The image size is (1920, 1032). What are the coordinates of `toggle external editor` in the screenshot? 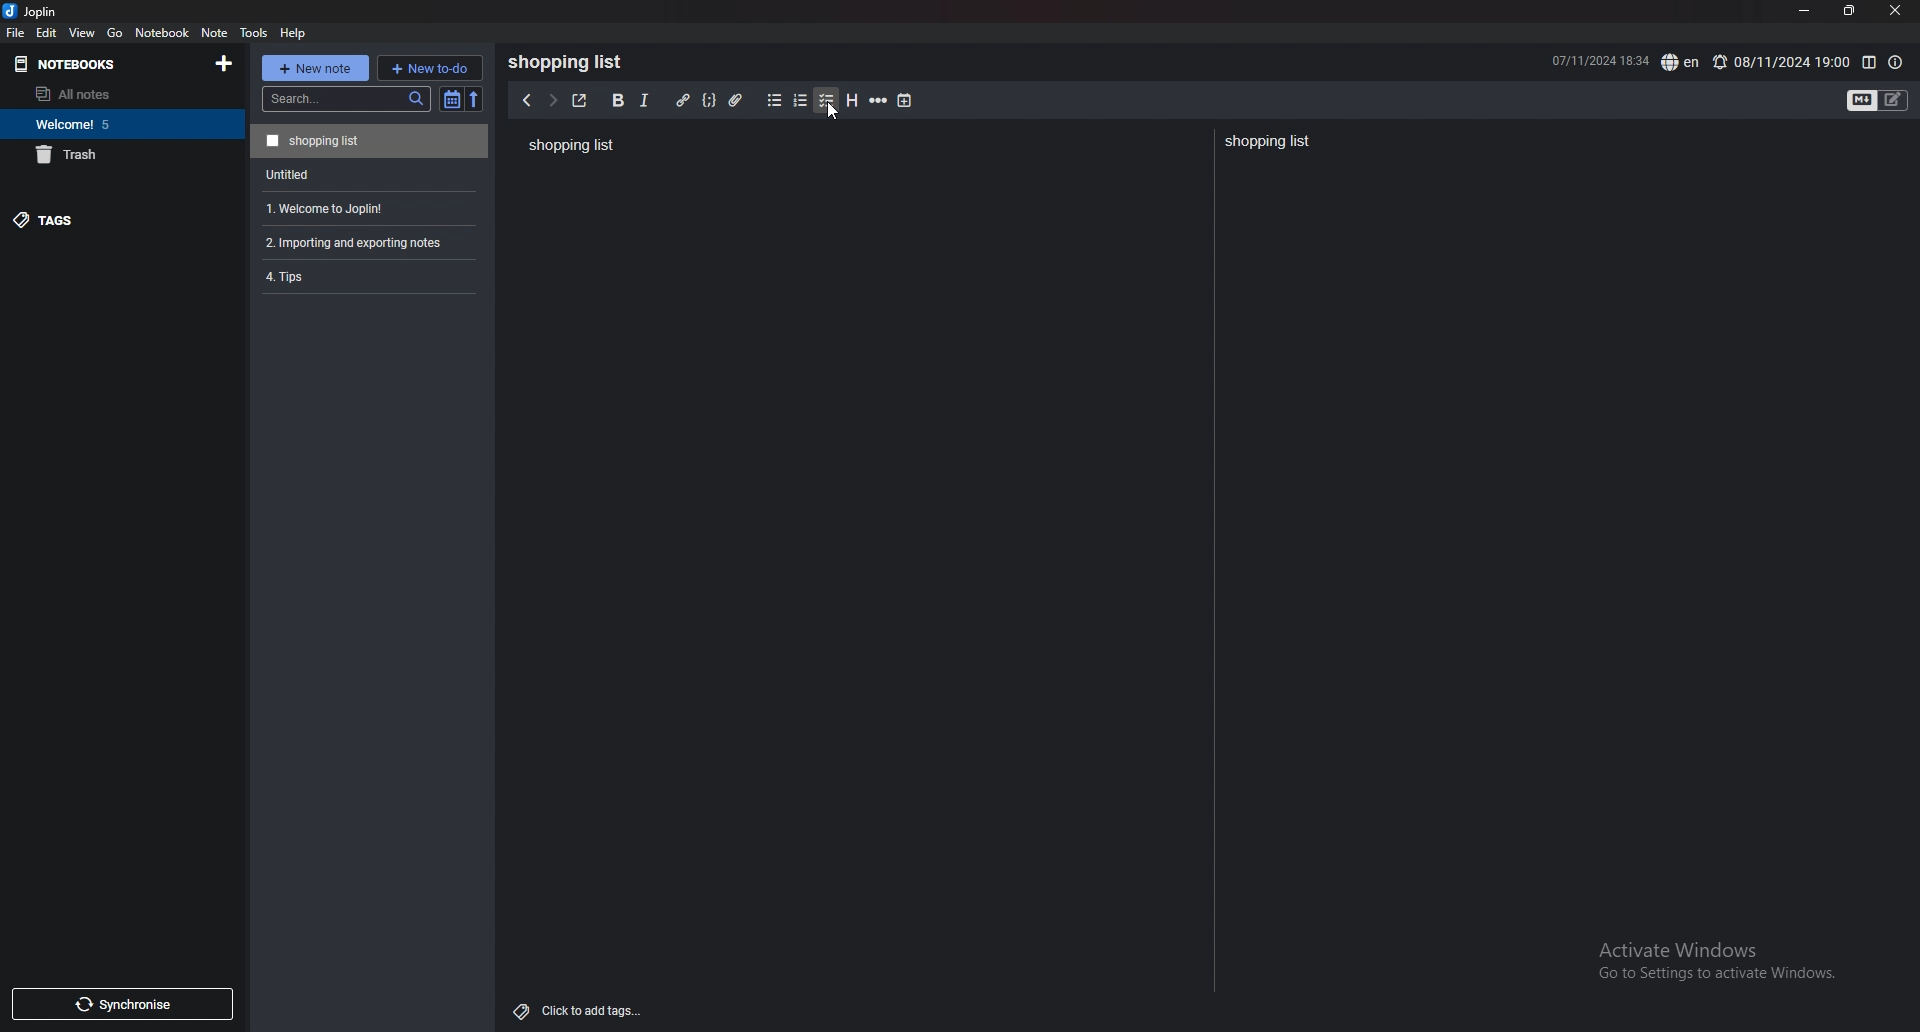 It's located at (579, 100).